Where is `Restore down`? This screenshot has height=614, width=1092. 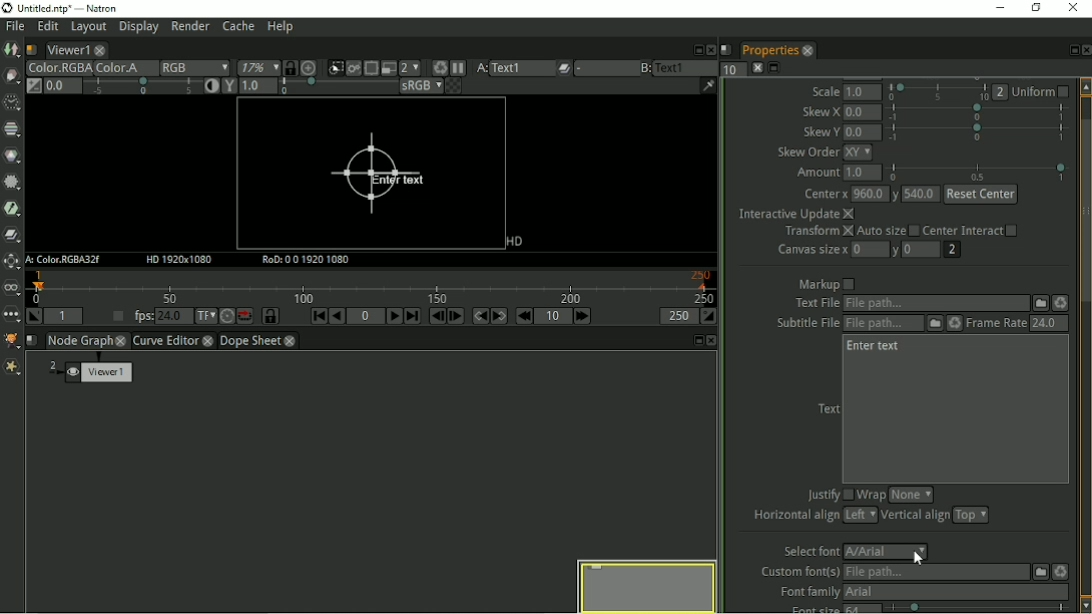
Restore down is located at coordinates (1037, 9).